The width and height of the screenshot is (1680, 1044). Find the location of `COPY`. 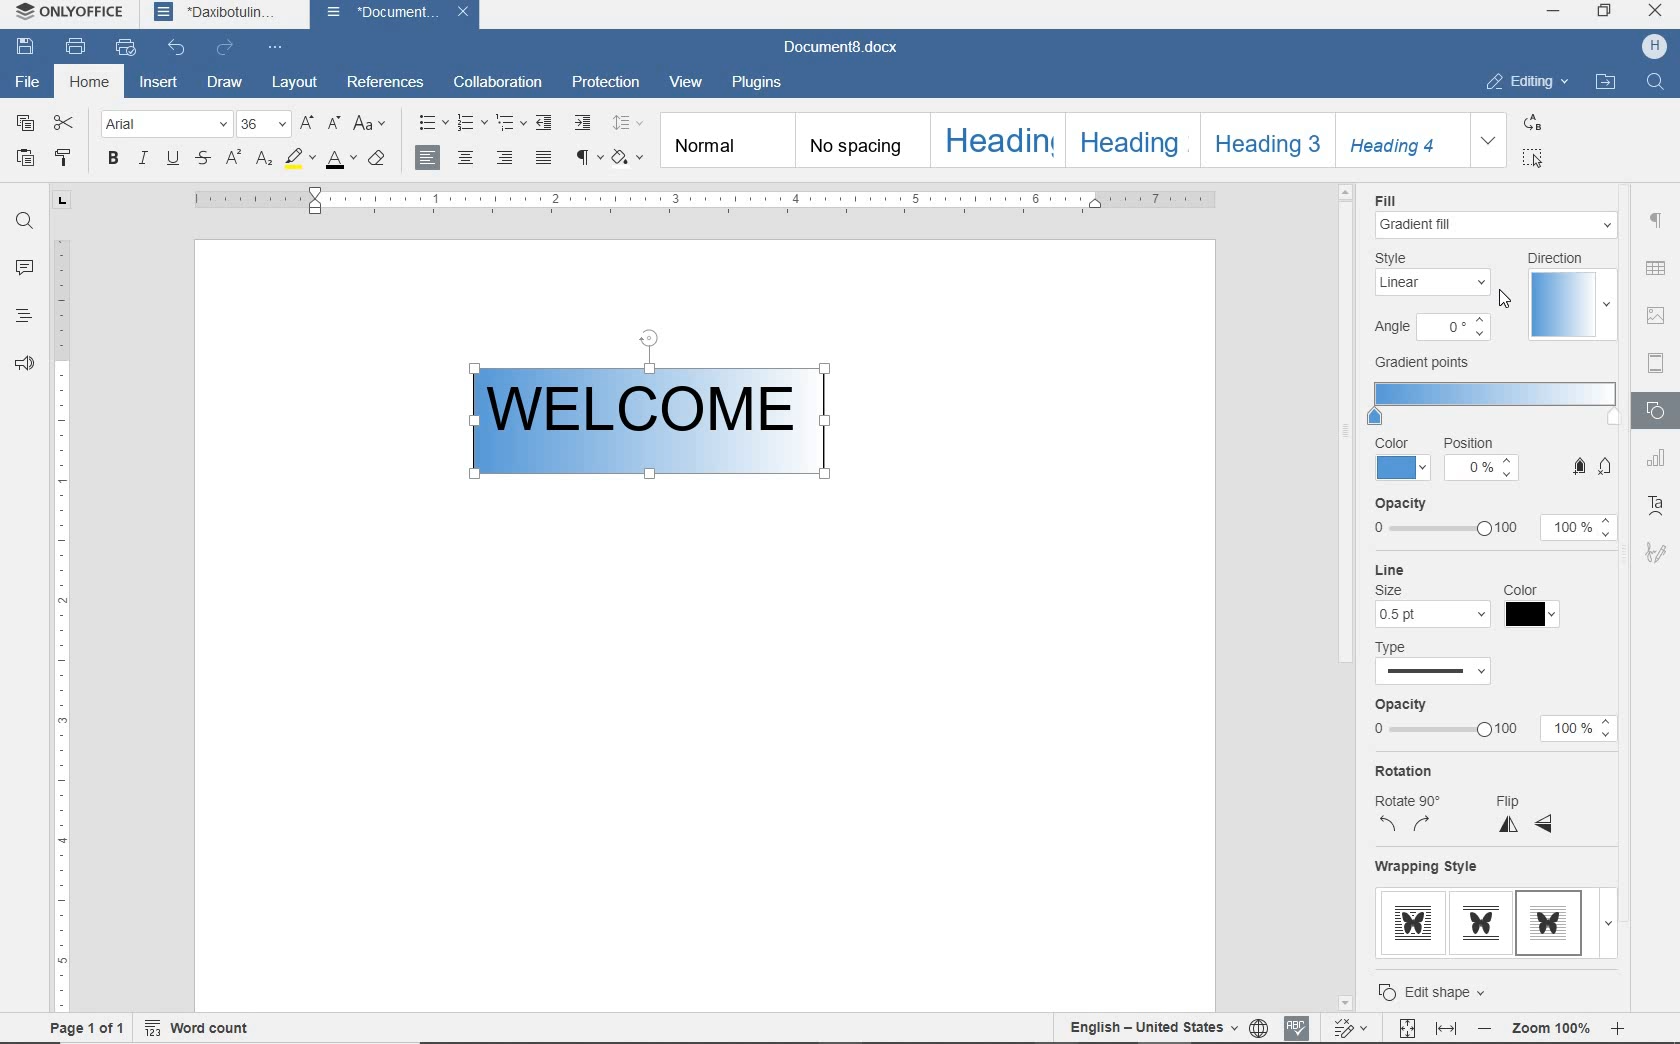

COPY is located at coordinates (25, 123).